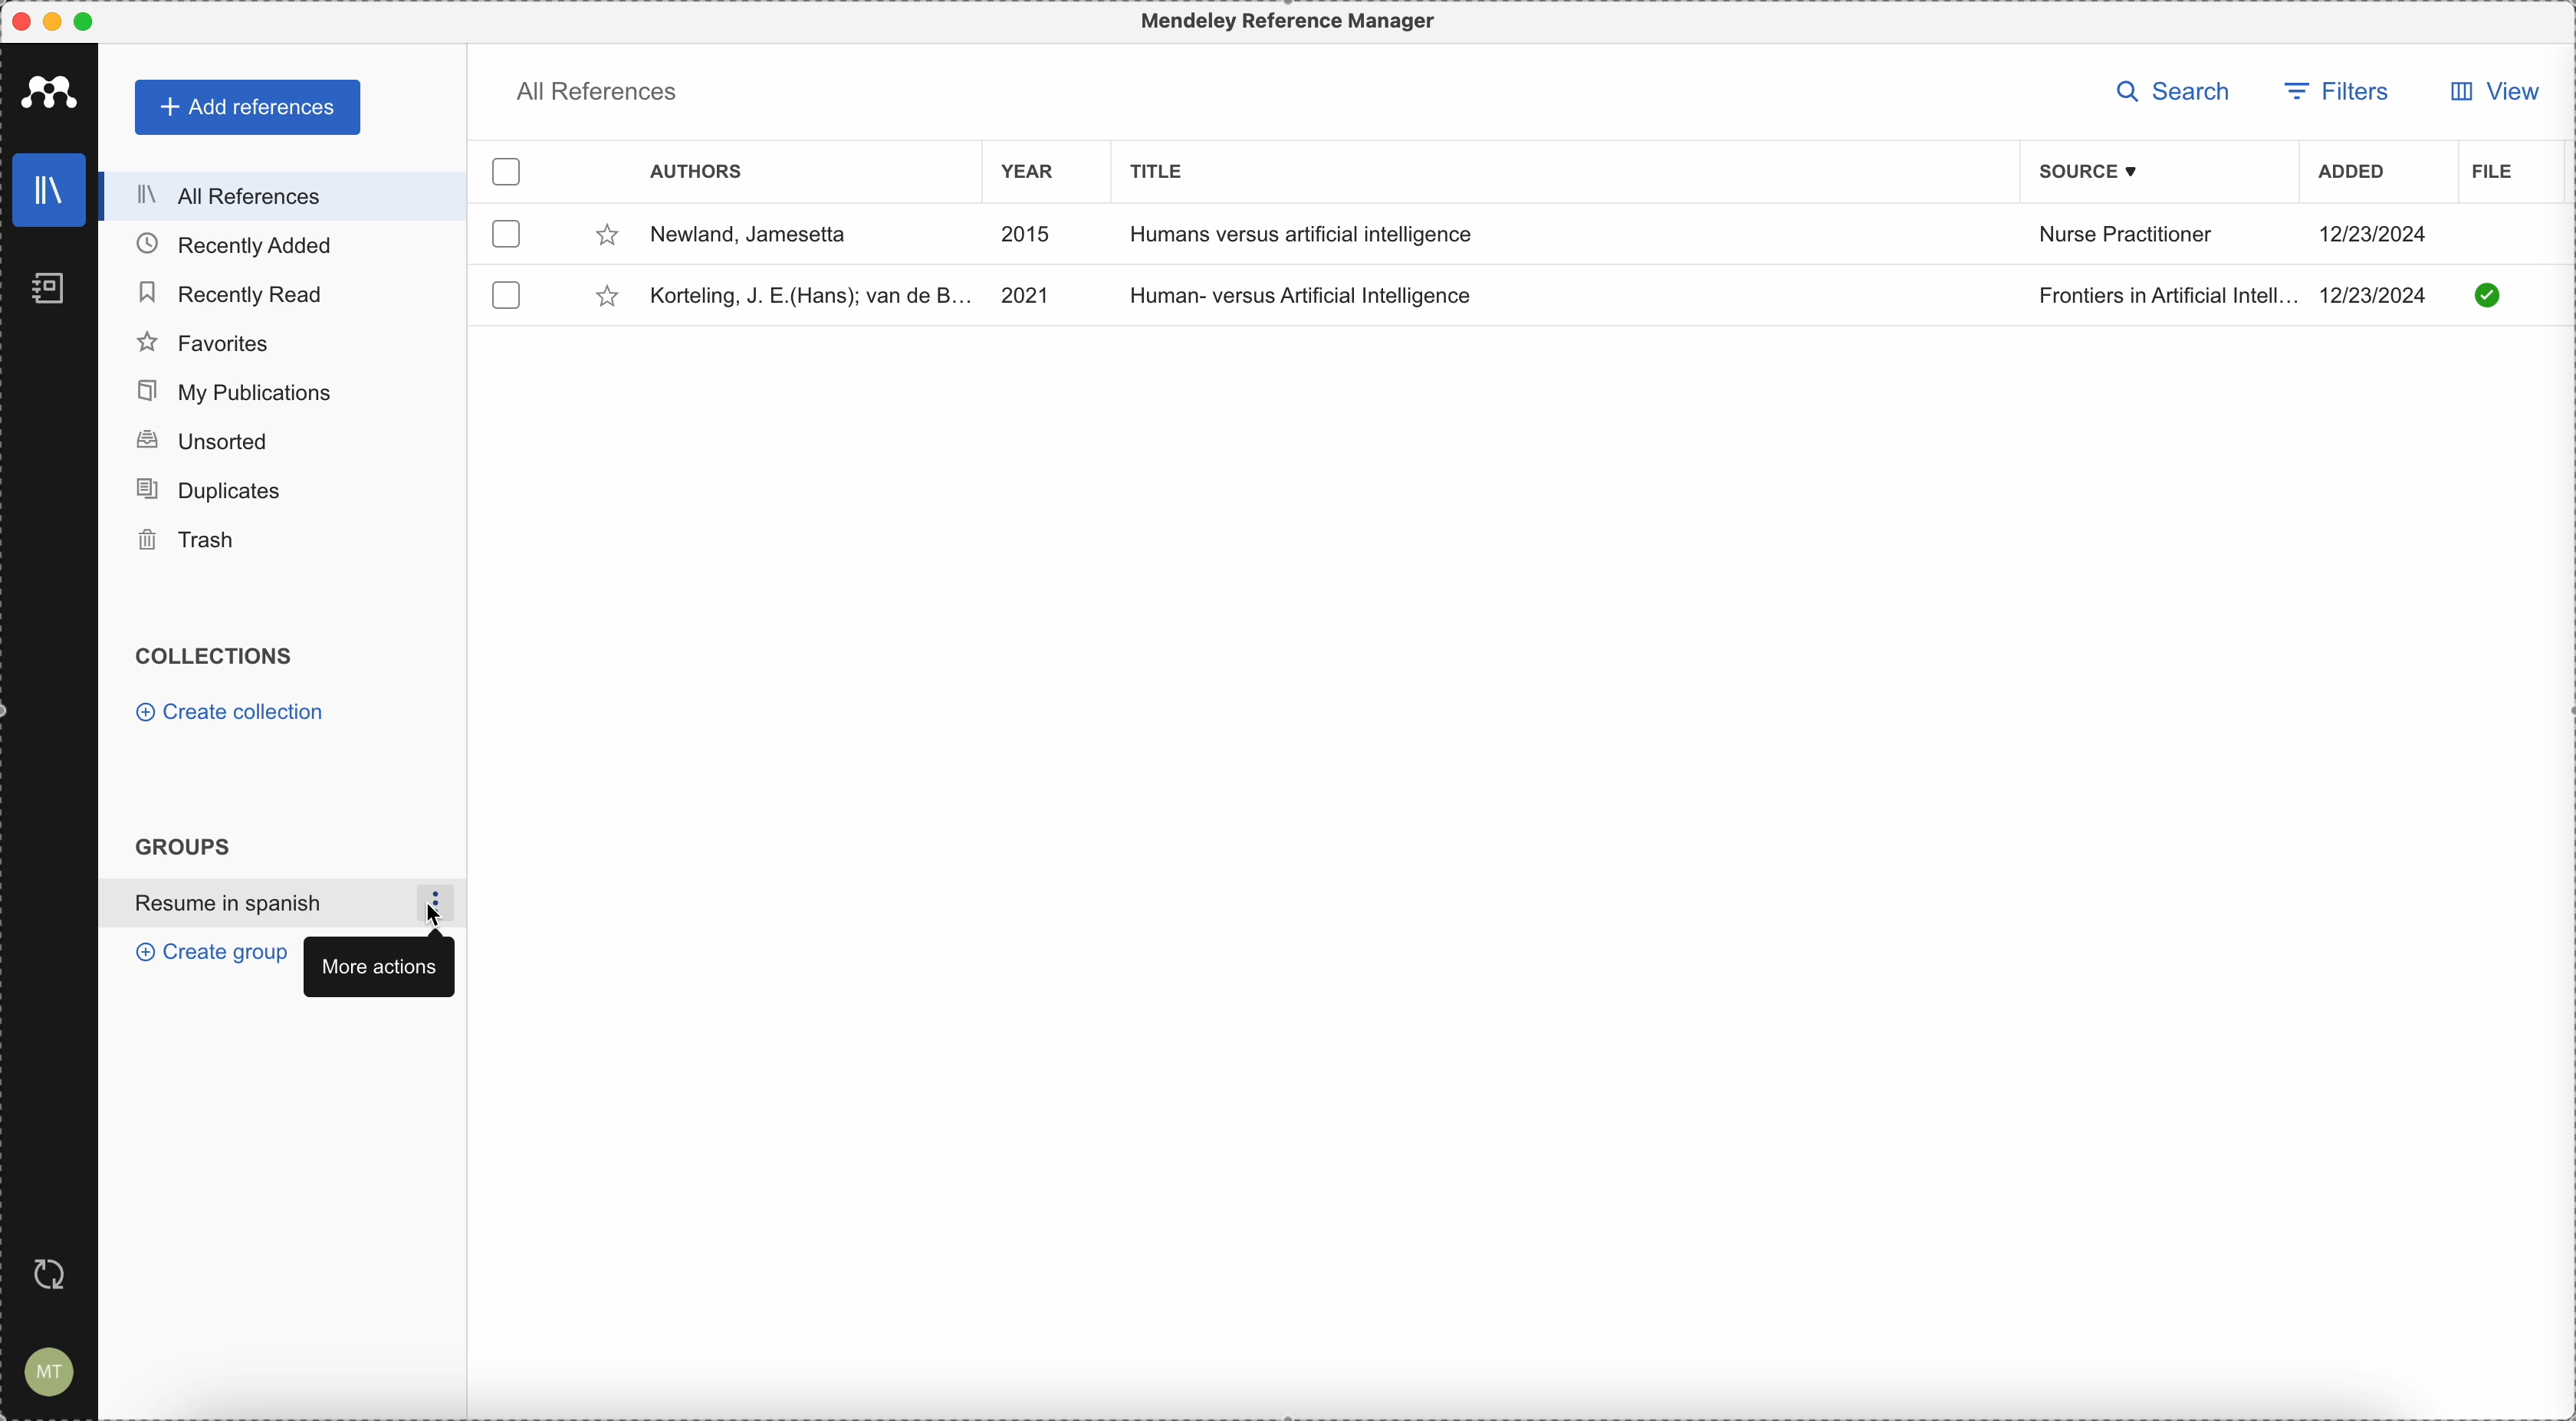 This screenshot has width=2576, height=1421. I want to click on file, so click(2489, 171).